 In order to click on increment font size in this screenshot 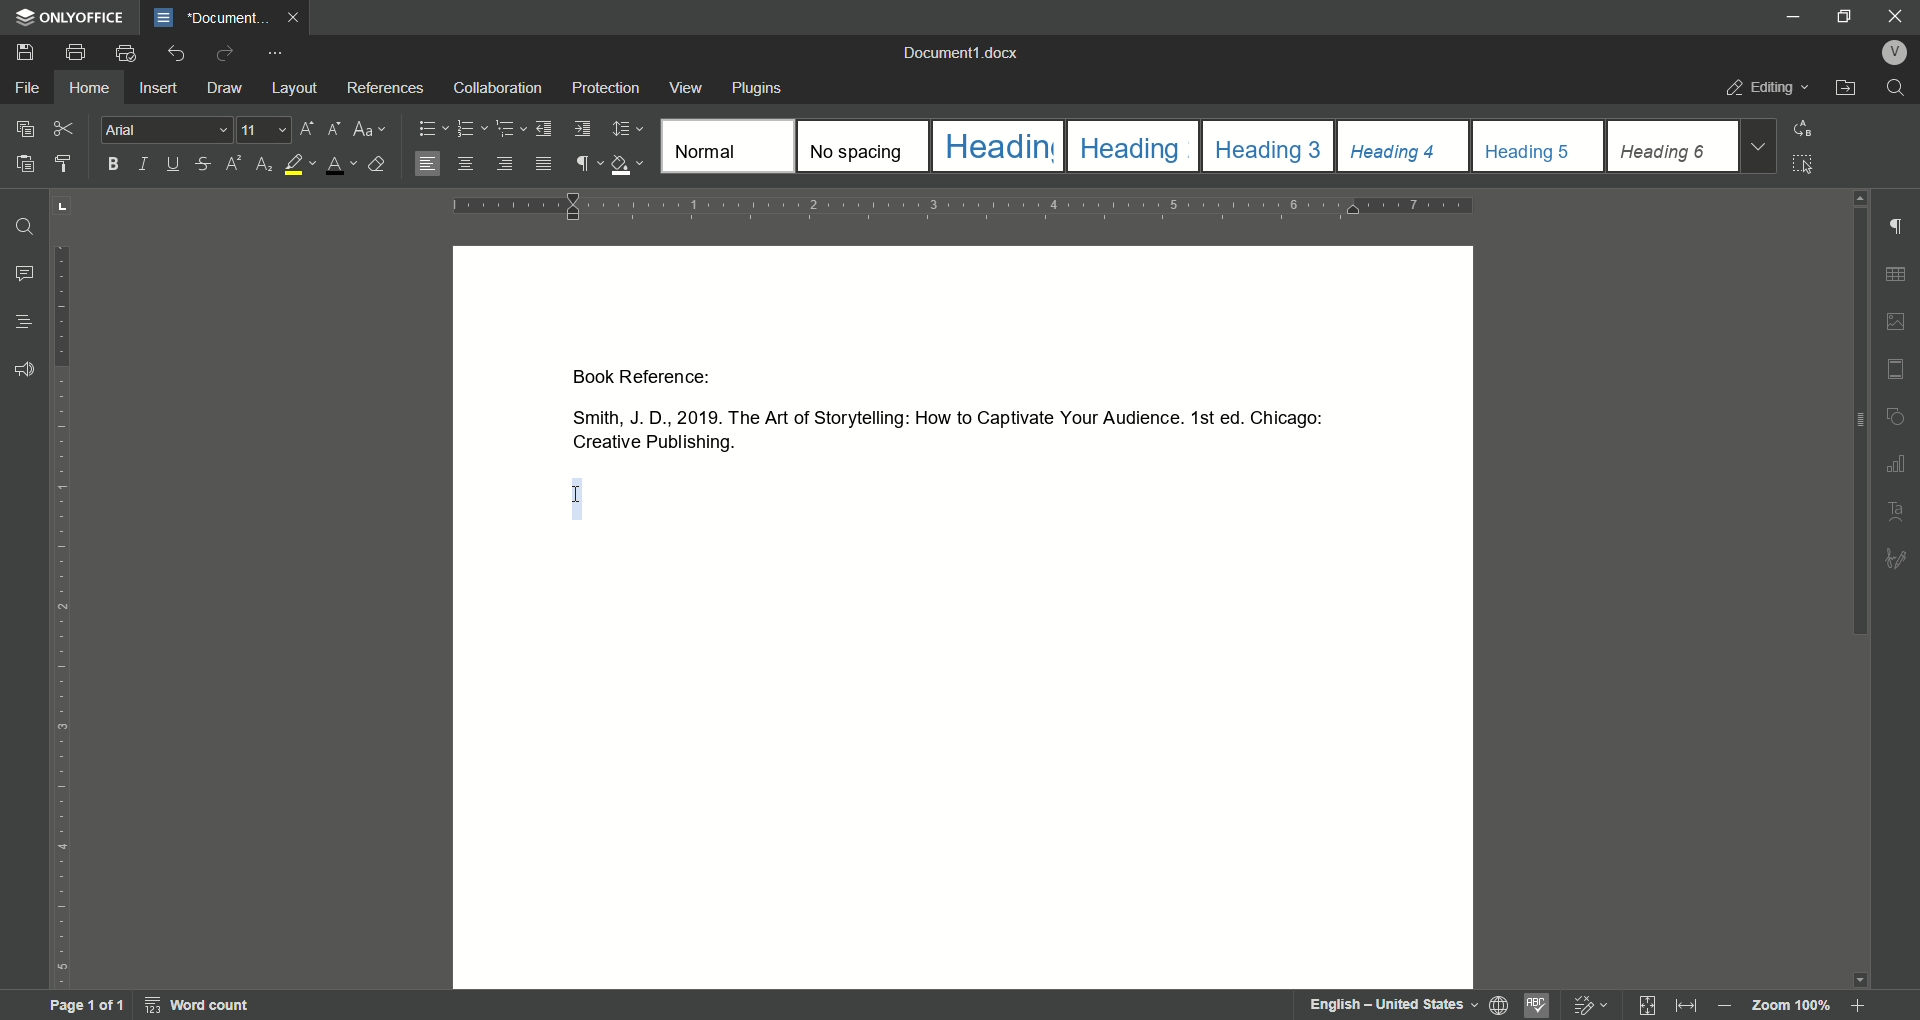, I will do `click(305, 129)`.